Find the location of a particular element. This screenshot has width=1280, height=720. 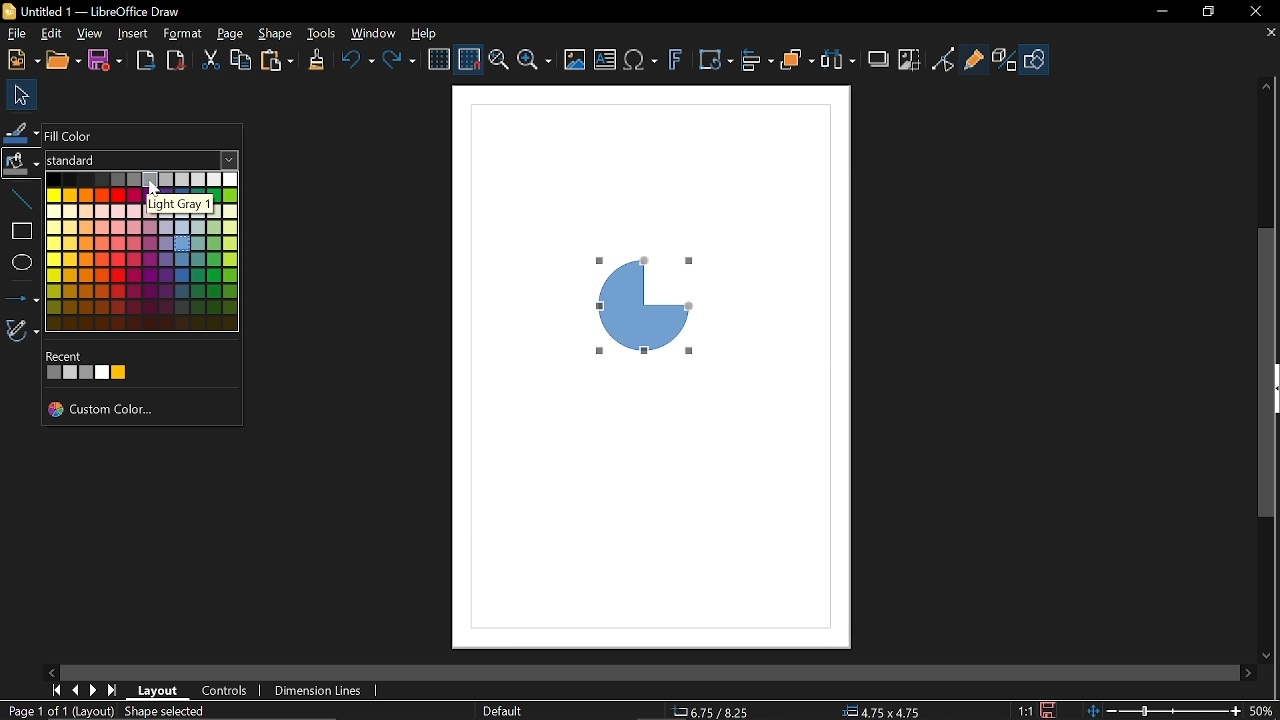

Close tab is located at coordinates (1270, 34).